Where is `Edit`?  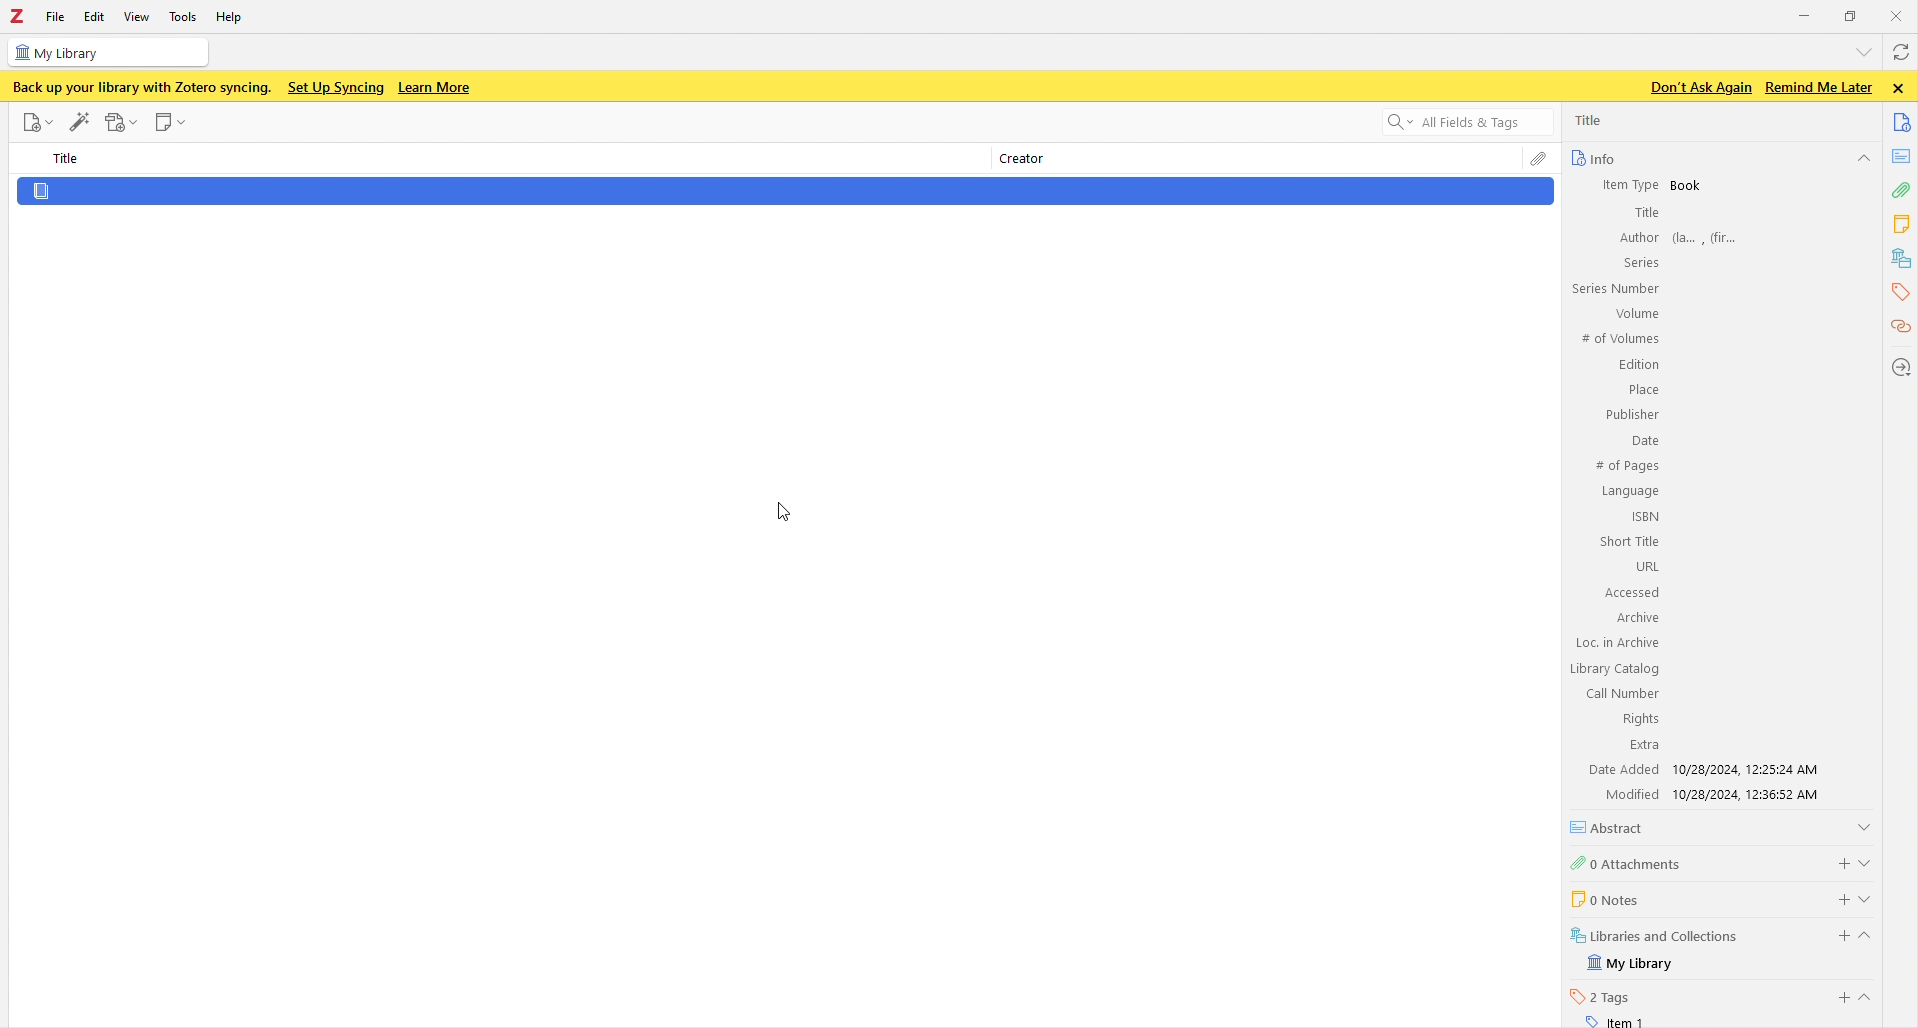 Edit is located at coordinates (93, 17).